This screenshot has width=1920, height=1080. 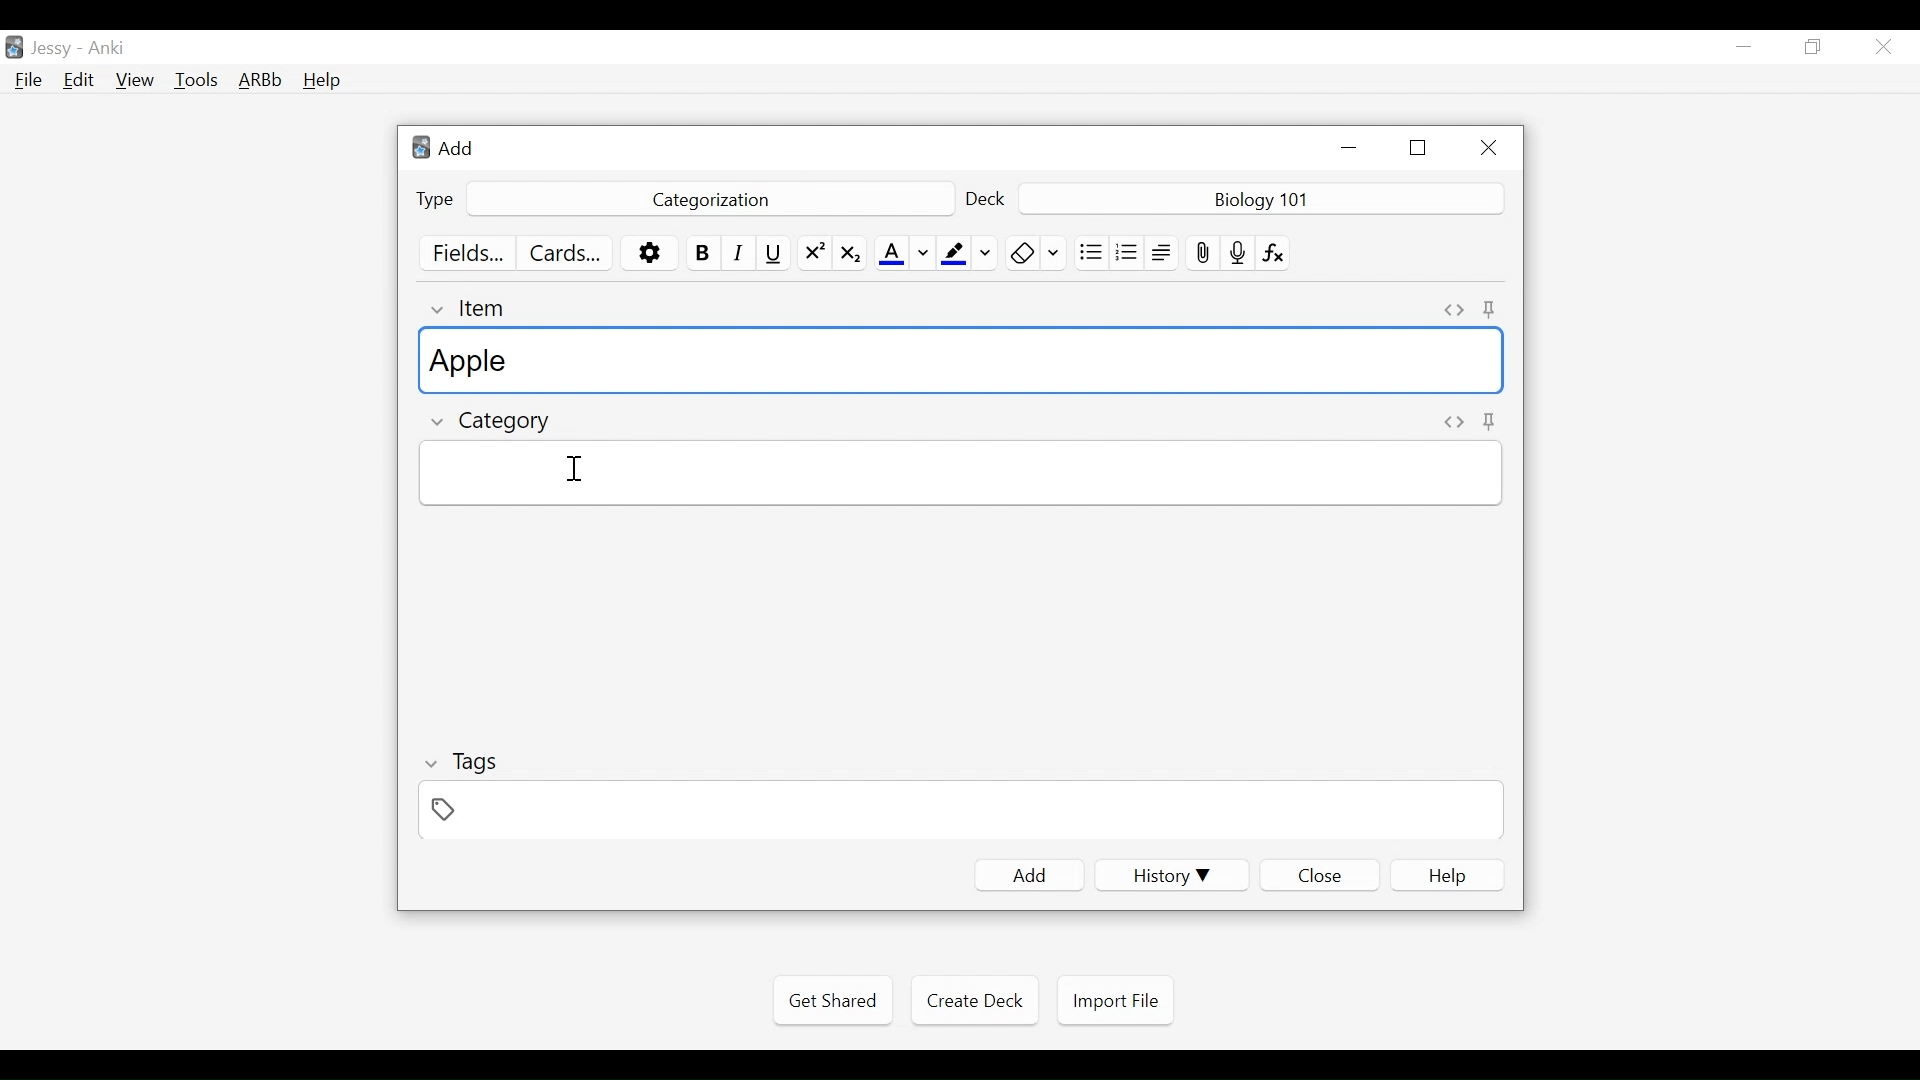 I want to click on Anki, so click(x=107, y=48).